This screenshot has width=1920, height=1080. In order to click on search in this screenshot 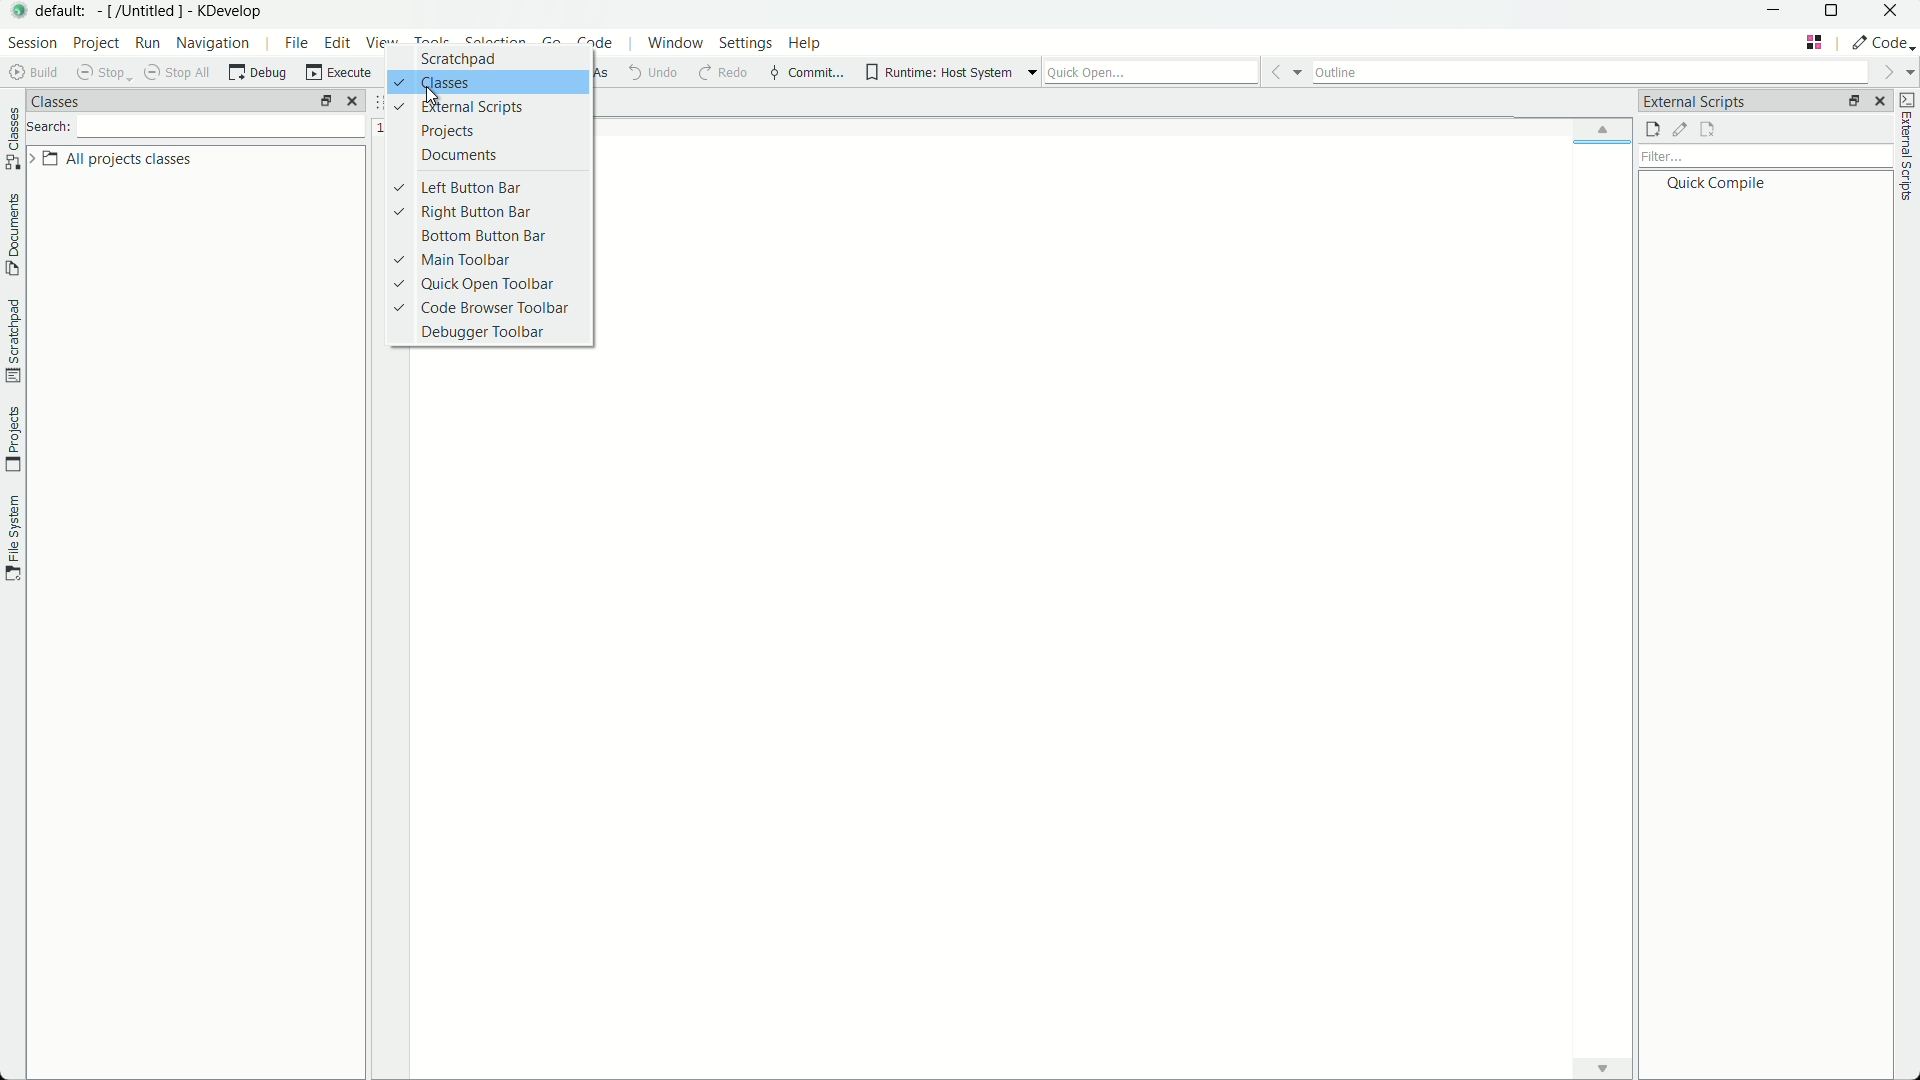, I will do `click(194, 128)`.